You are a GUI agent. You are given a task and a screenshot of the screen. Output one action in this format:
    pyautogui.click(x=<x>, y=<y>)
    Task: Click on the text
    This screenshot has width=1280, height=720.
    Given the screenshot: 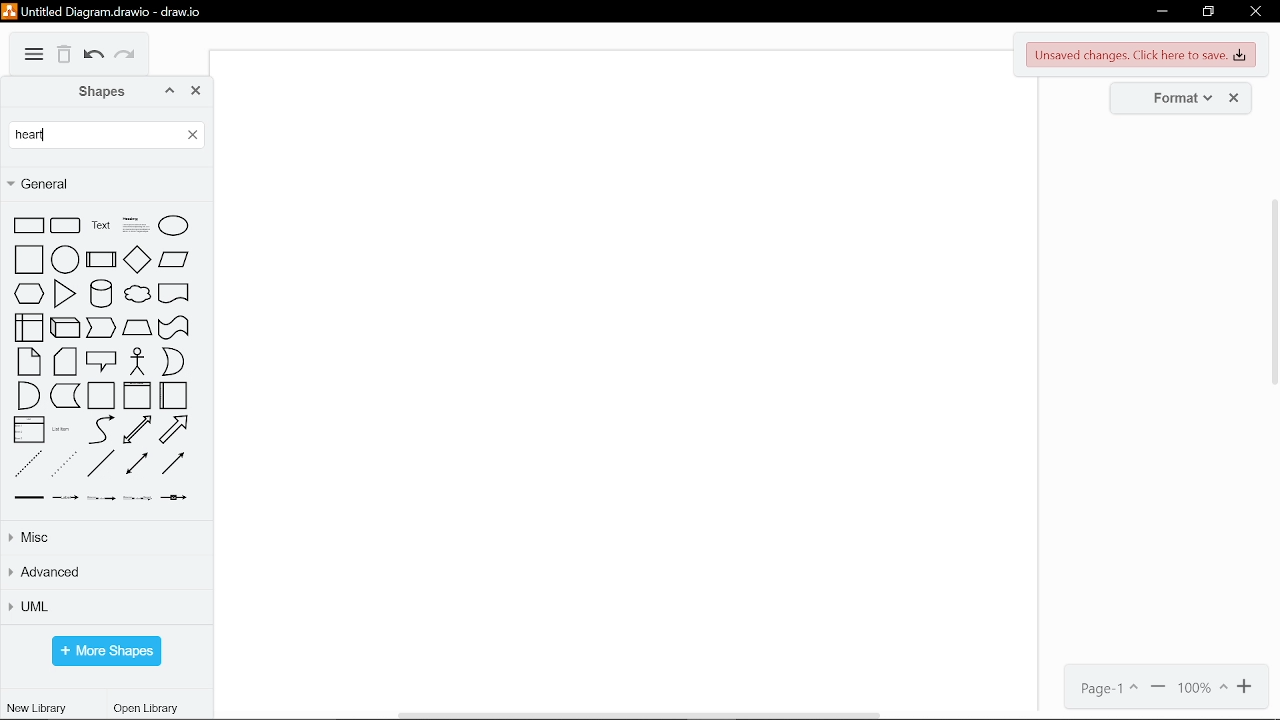 What is the action you would take?
    pyautogui.click(x=99, y=227)
    